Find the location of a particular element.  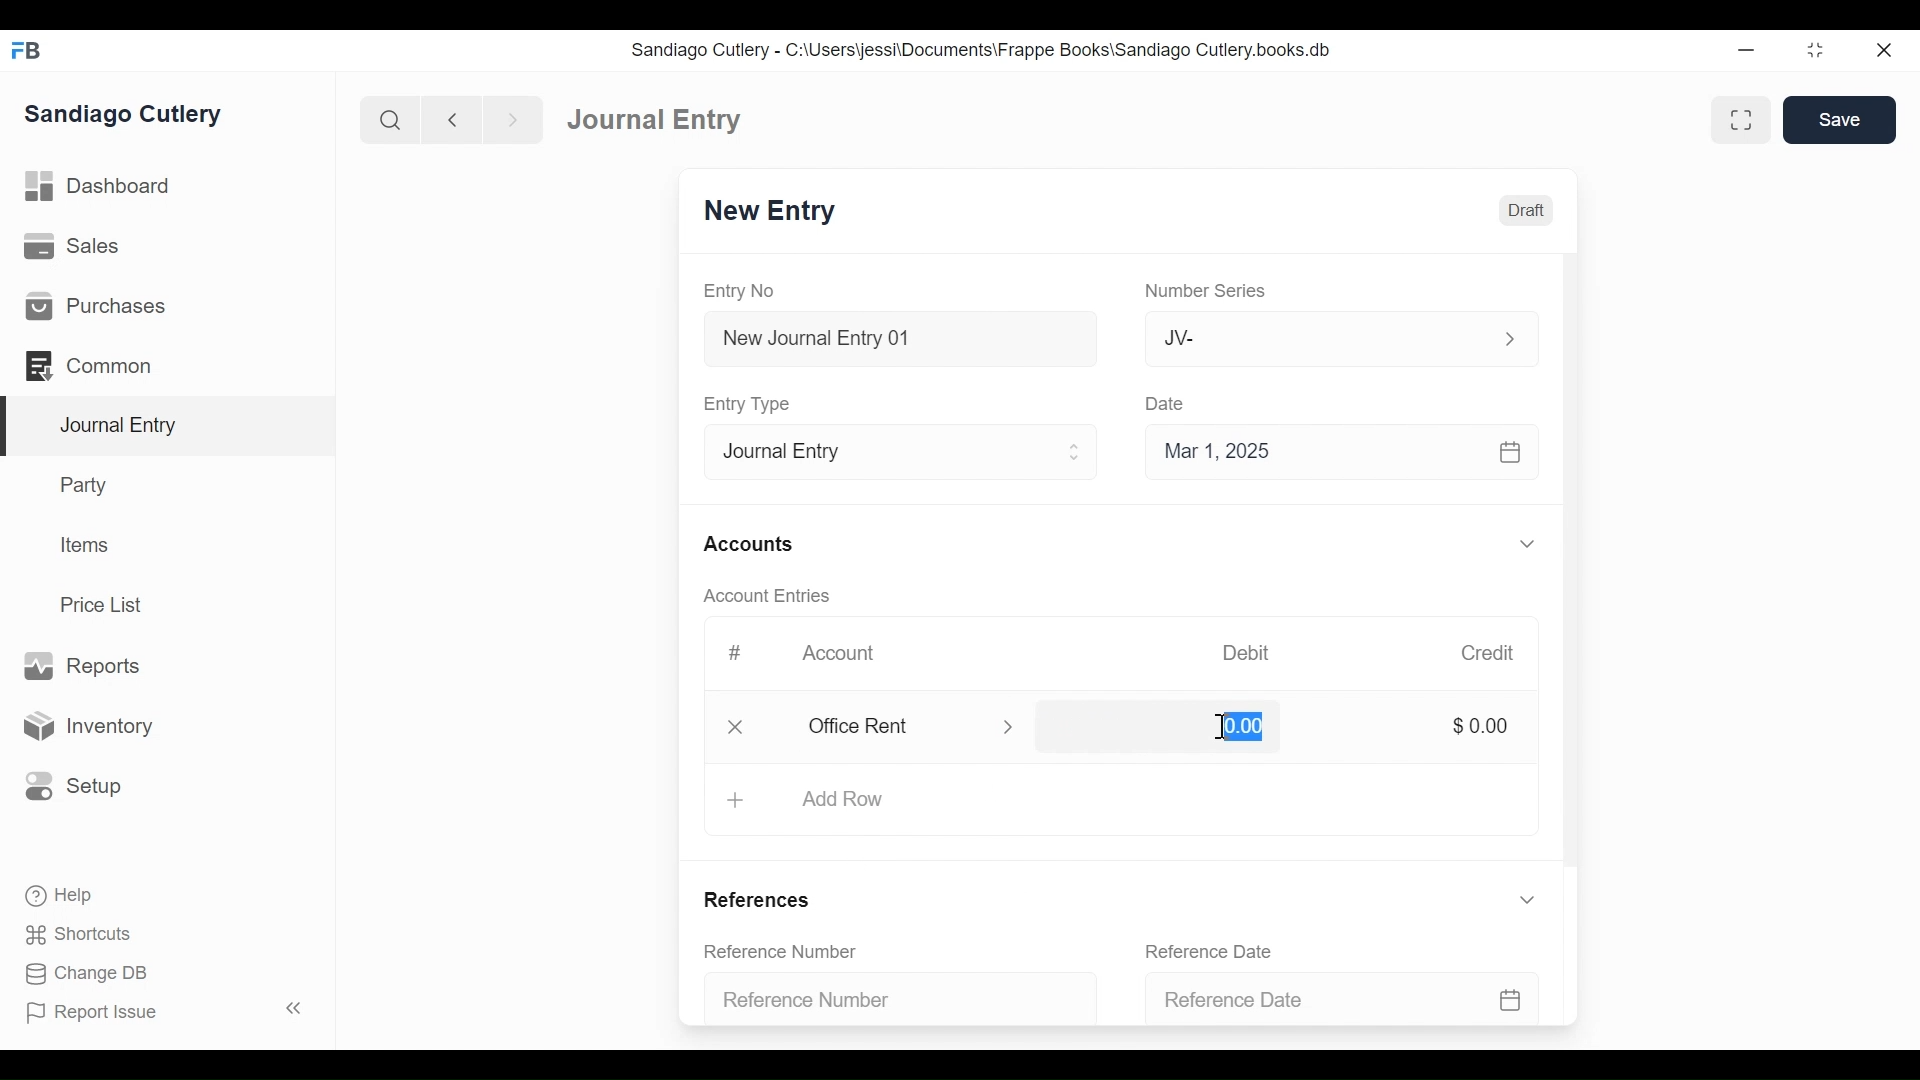

scrollbar is located at coordinates (1569, 562).